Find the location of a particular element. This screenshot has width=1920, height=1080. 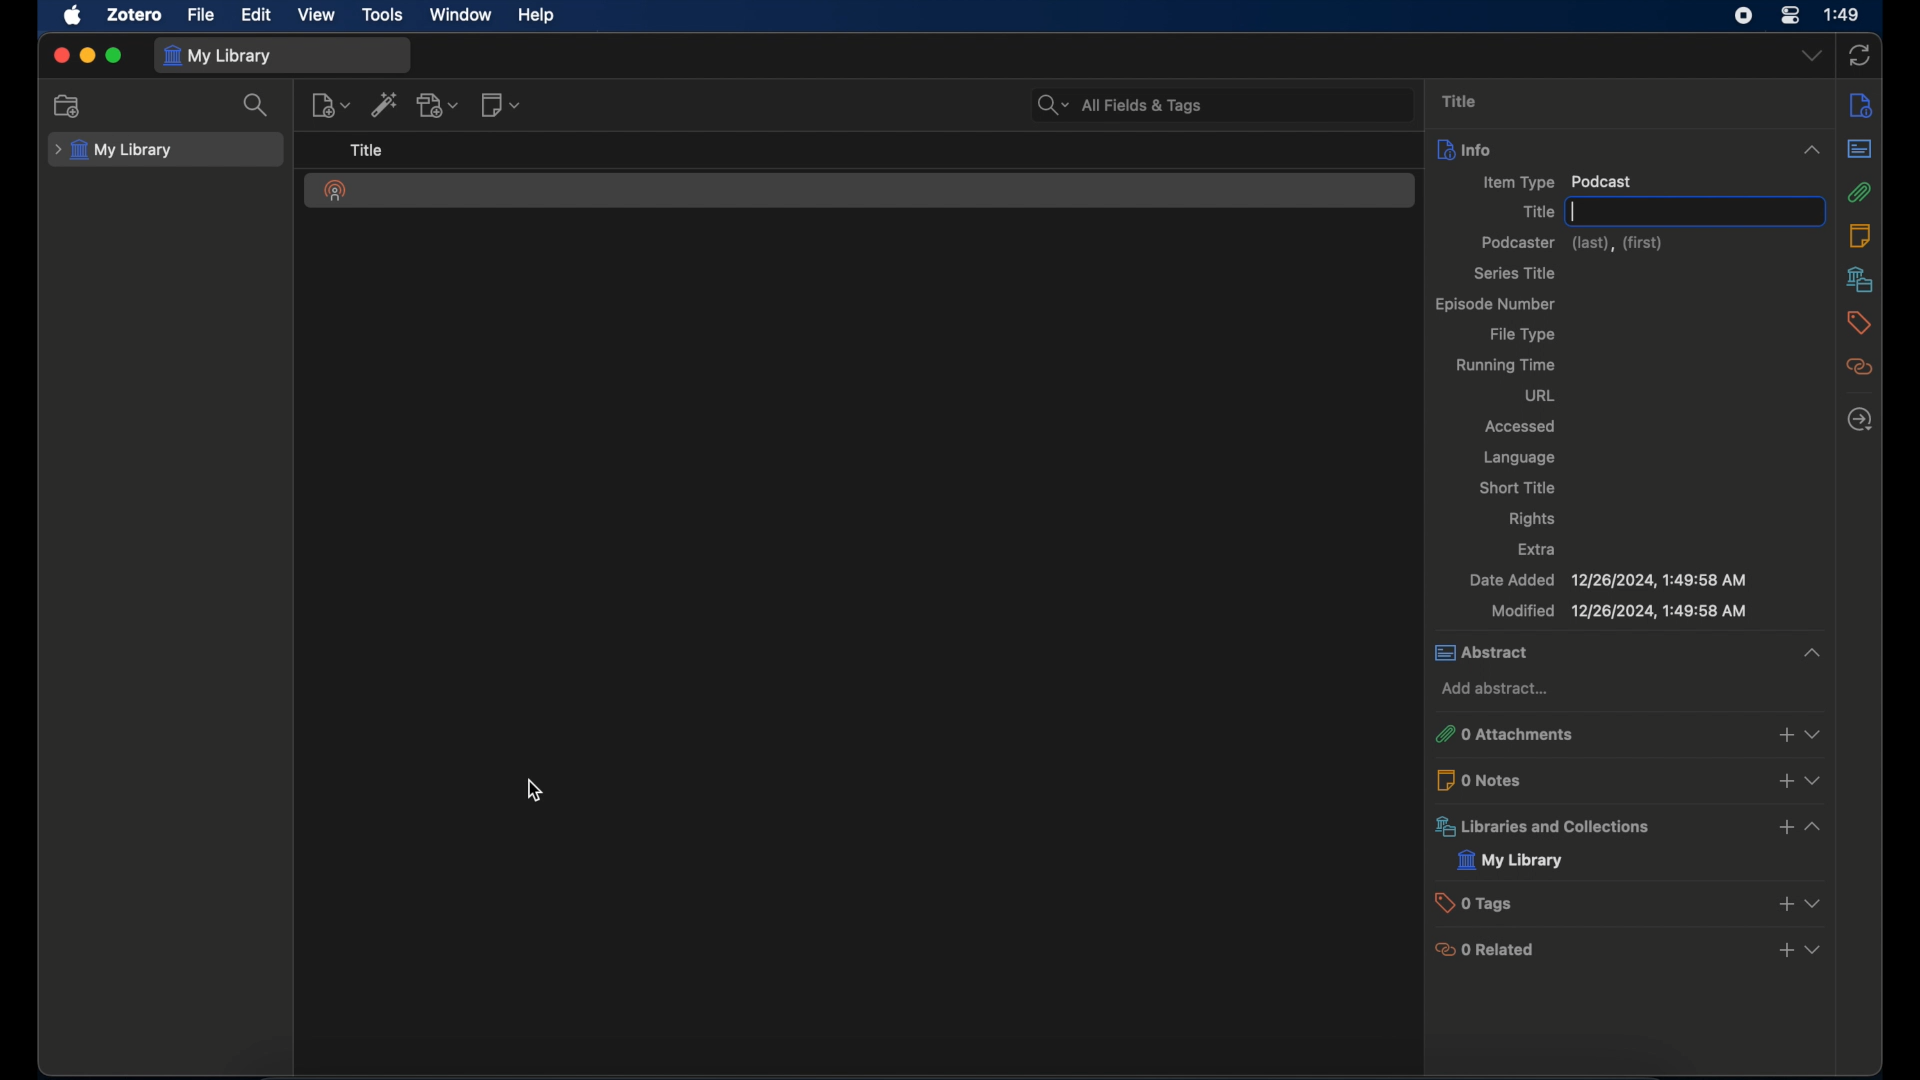

text cursor is located at coordinates (1574, 211).